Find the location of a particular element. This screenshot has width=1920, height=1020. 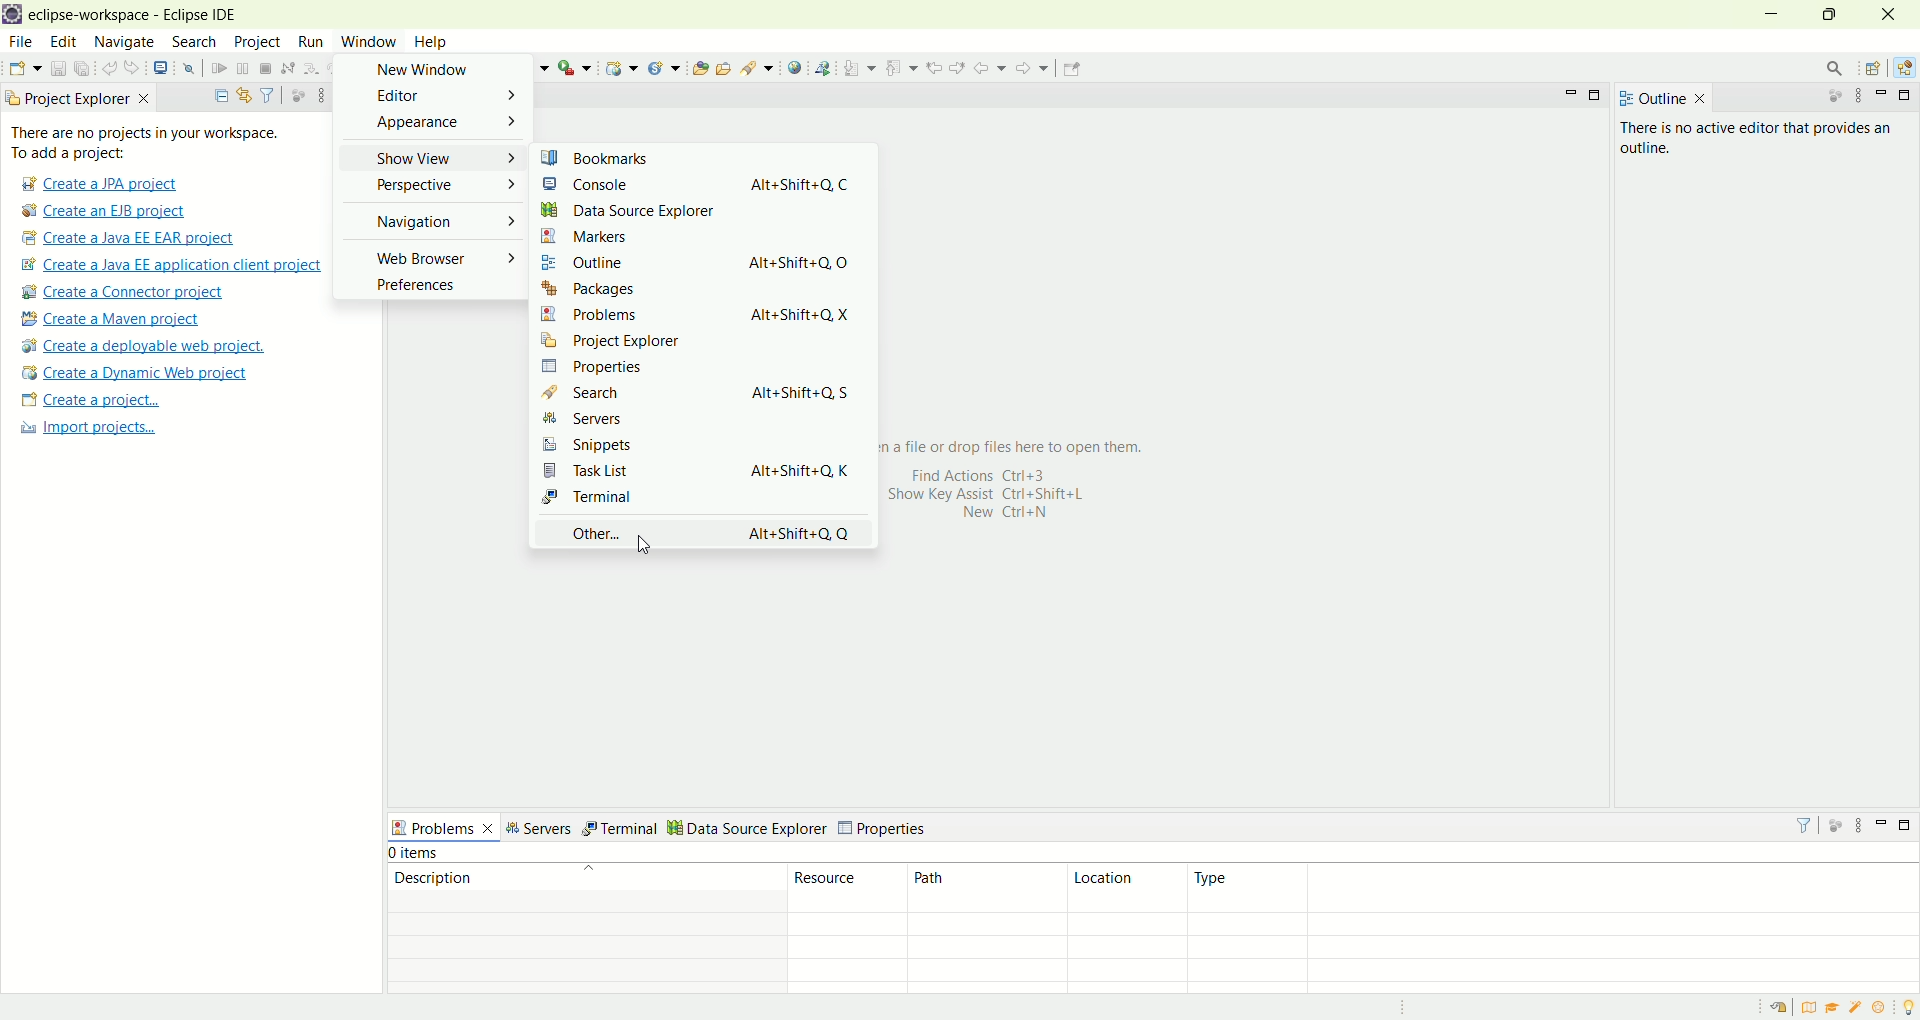

there is no active editor that provides an outline is located at coordinates (1764, 135).